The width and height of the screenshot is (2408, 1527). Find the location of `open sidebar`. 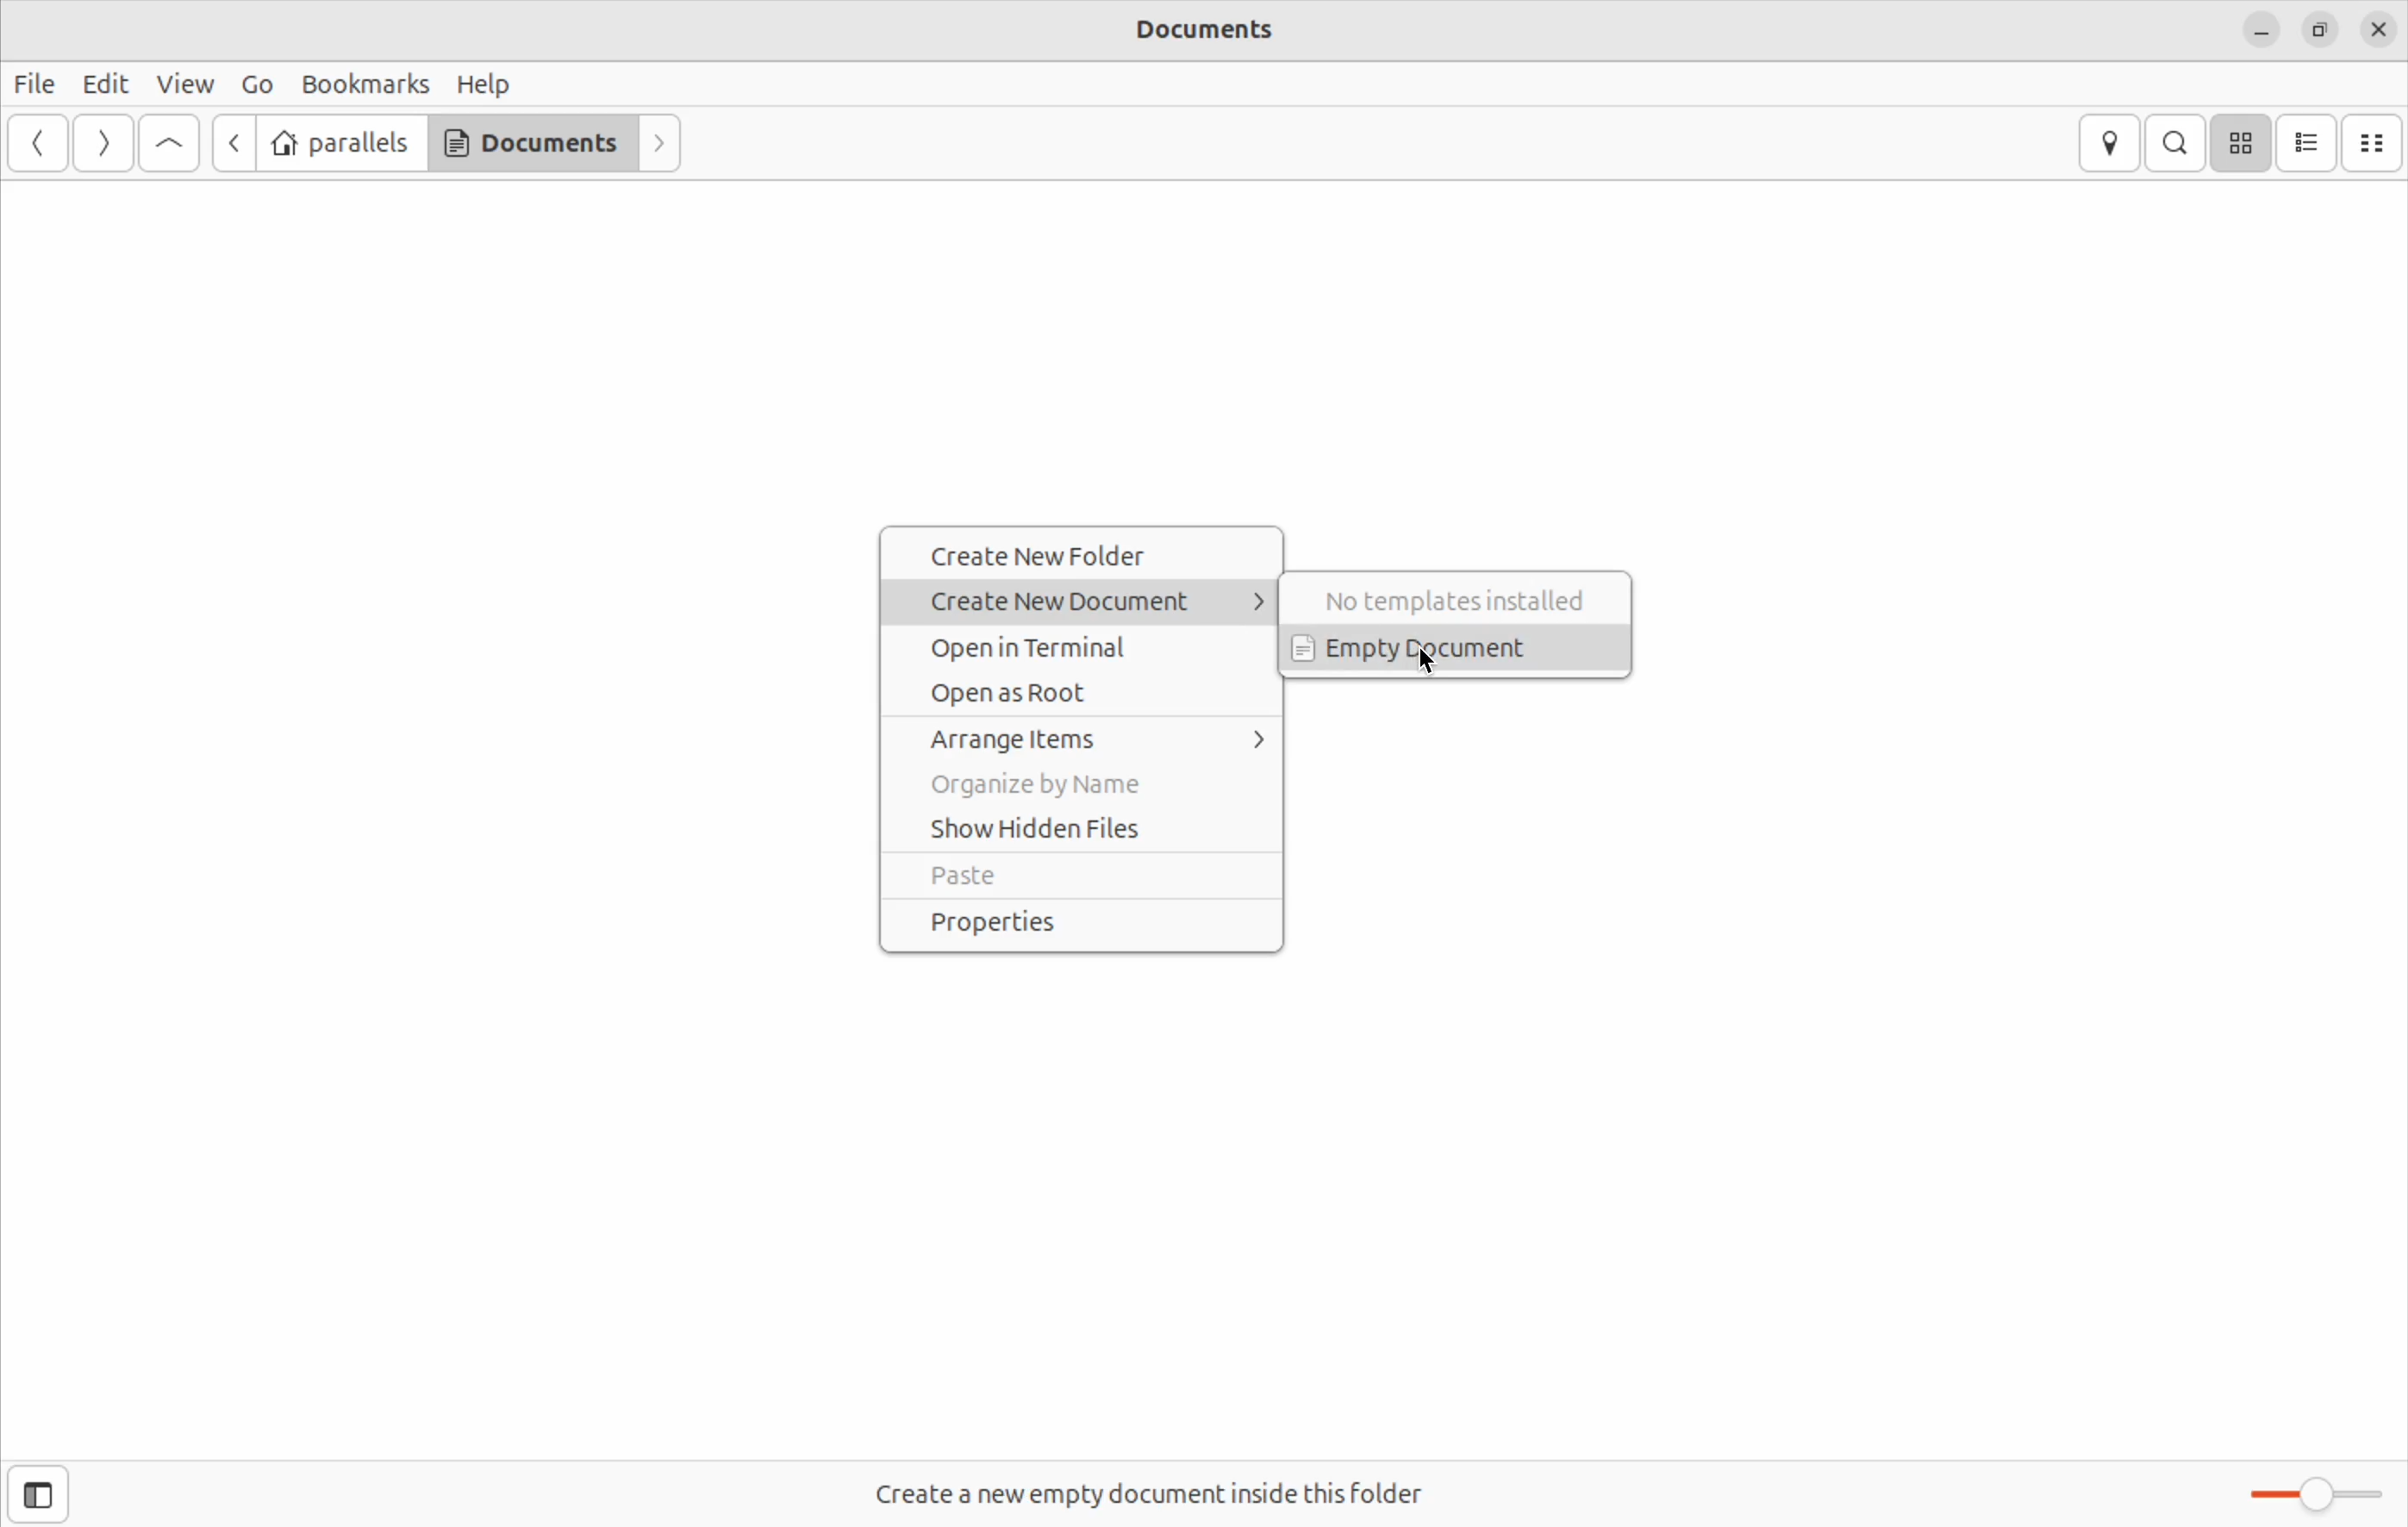

open sidebar is located at coordinates (45, 1493).